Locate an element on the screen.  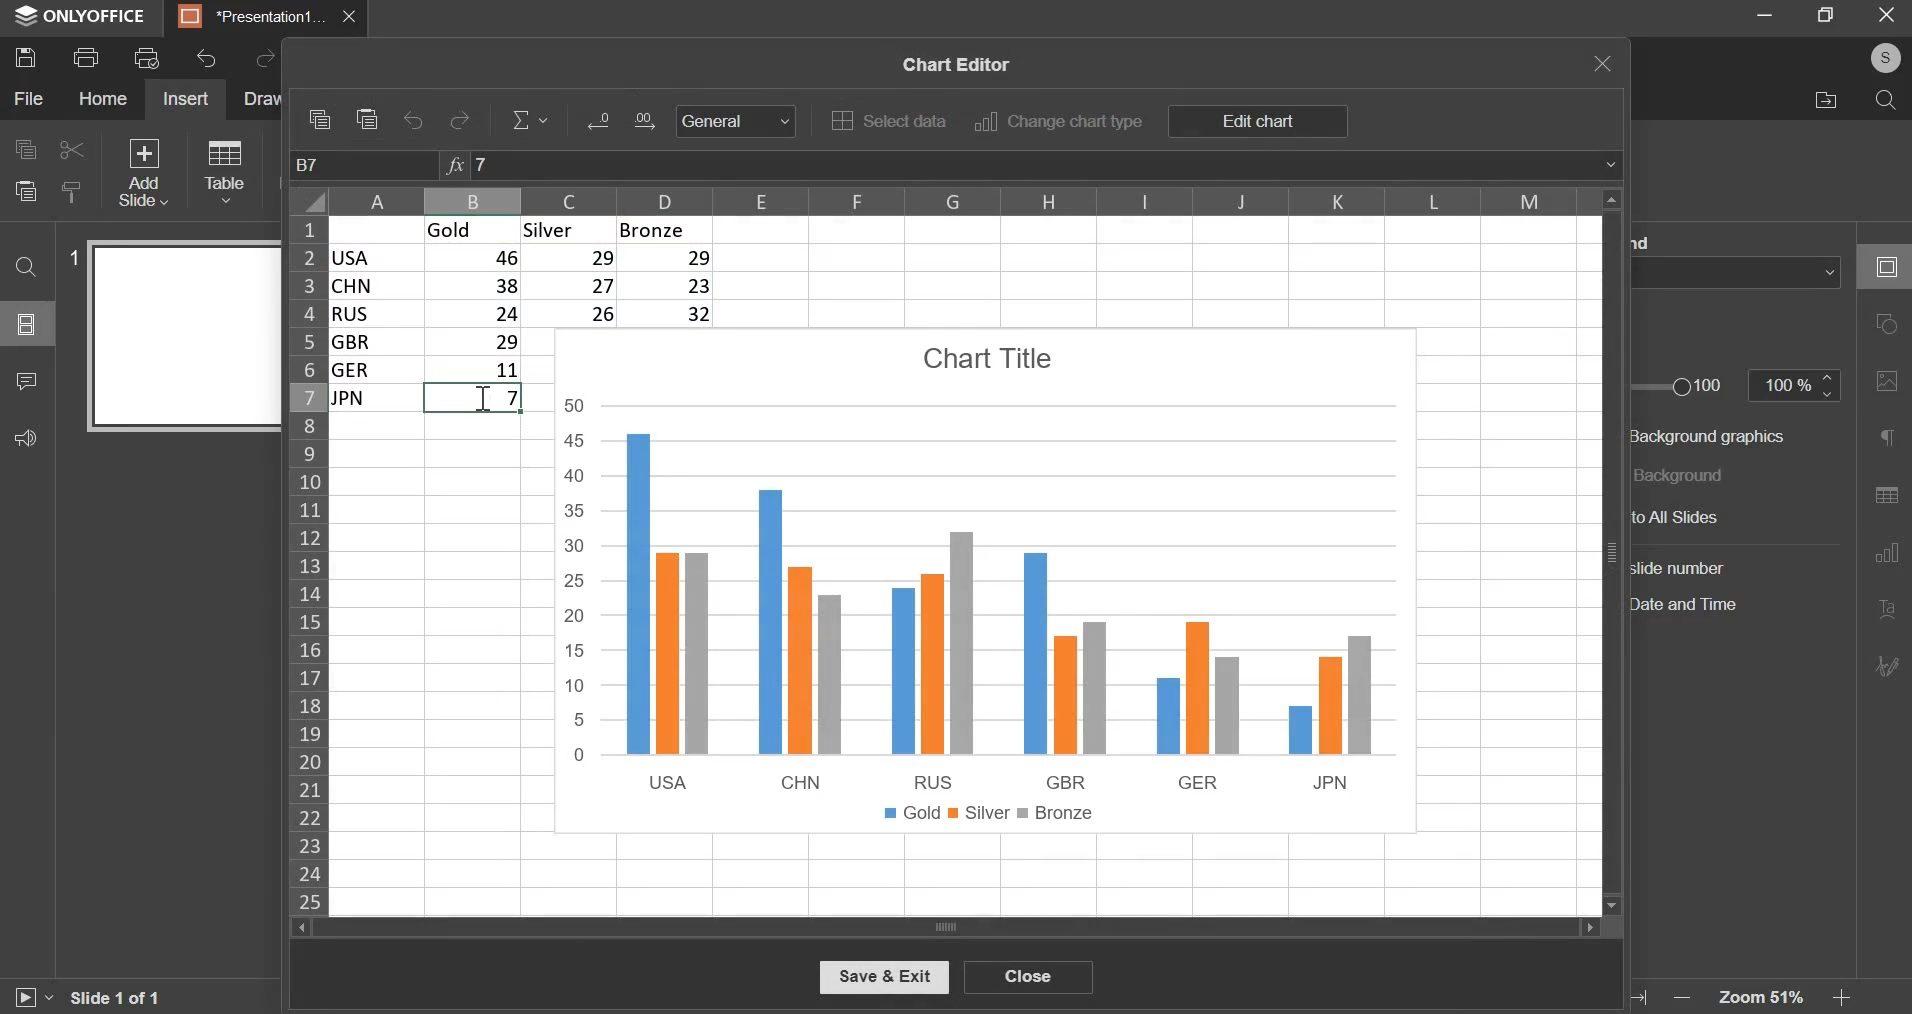
mouse pointer is located at coordinates (482, 396).